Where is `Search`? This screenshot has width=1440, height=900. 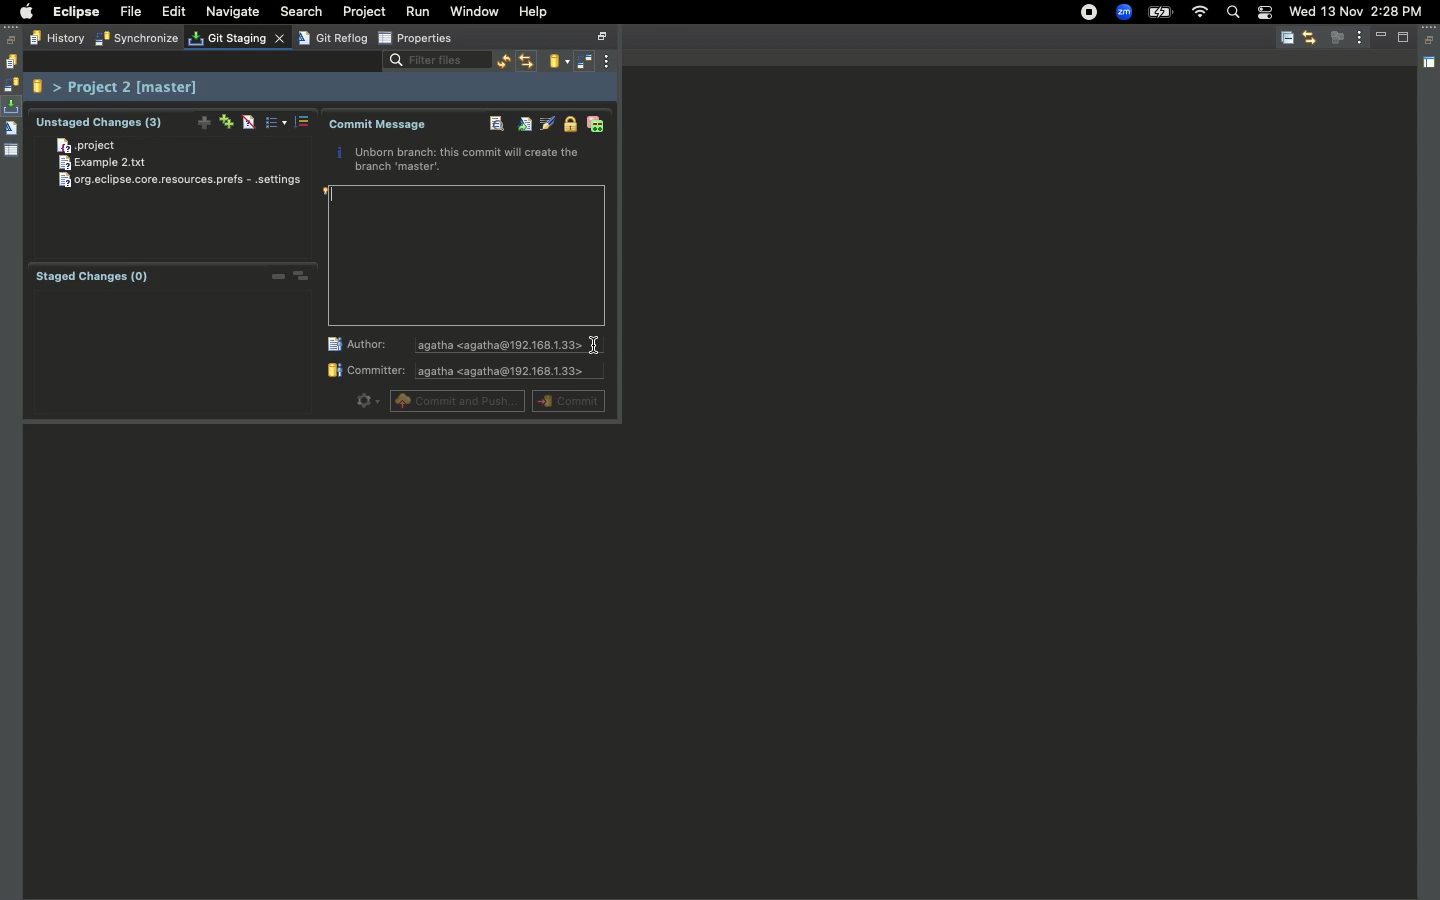
Search is located at coordinates (305, 12).